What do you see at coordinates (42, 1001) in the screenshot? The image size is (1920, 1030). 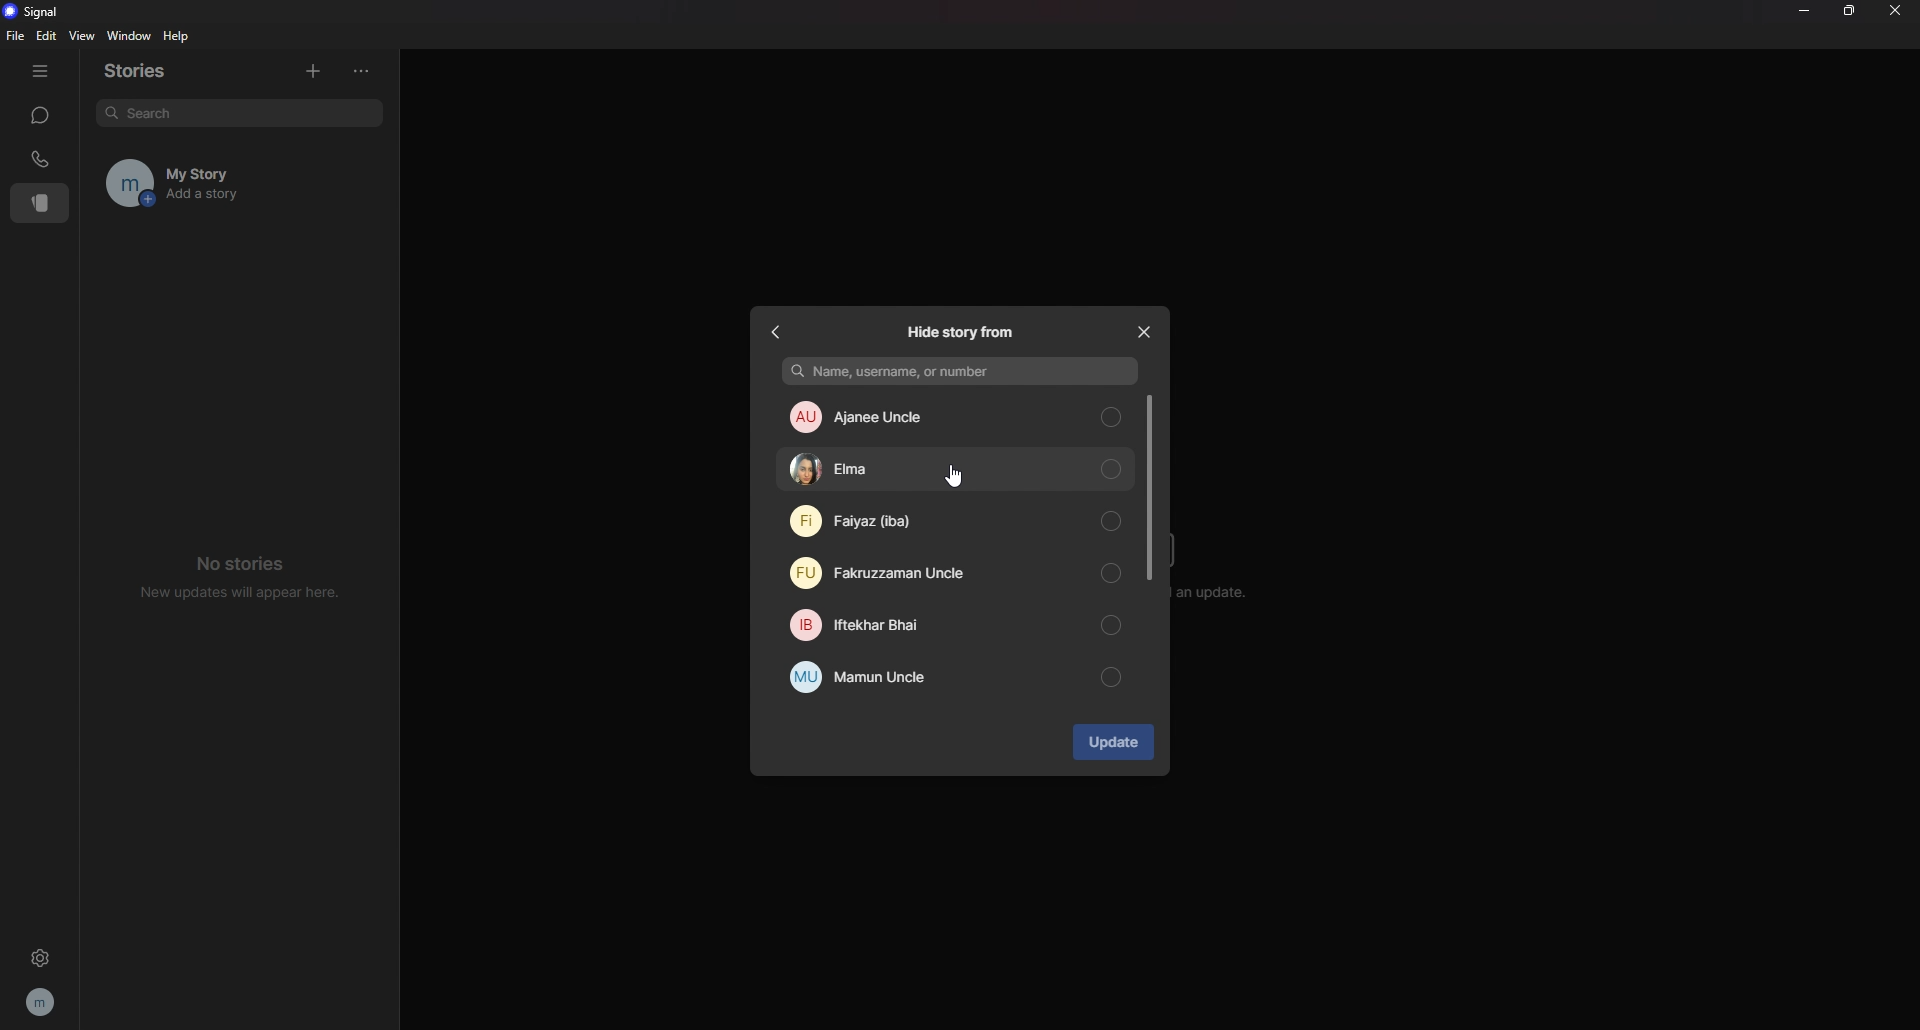 I see `profile` at bounding box center [42, 1001].